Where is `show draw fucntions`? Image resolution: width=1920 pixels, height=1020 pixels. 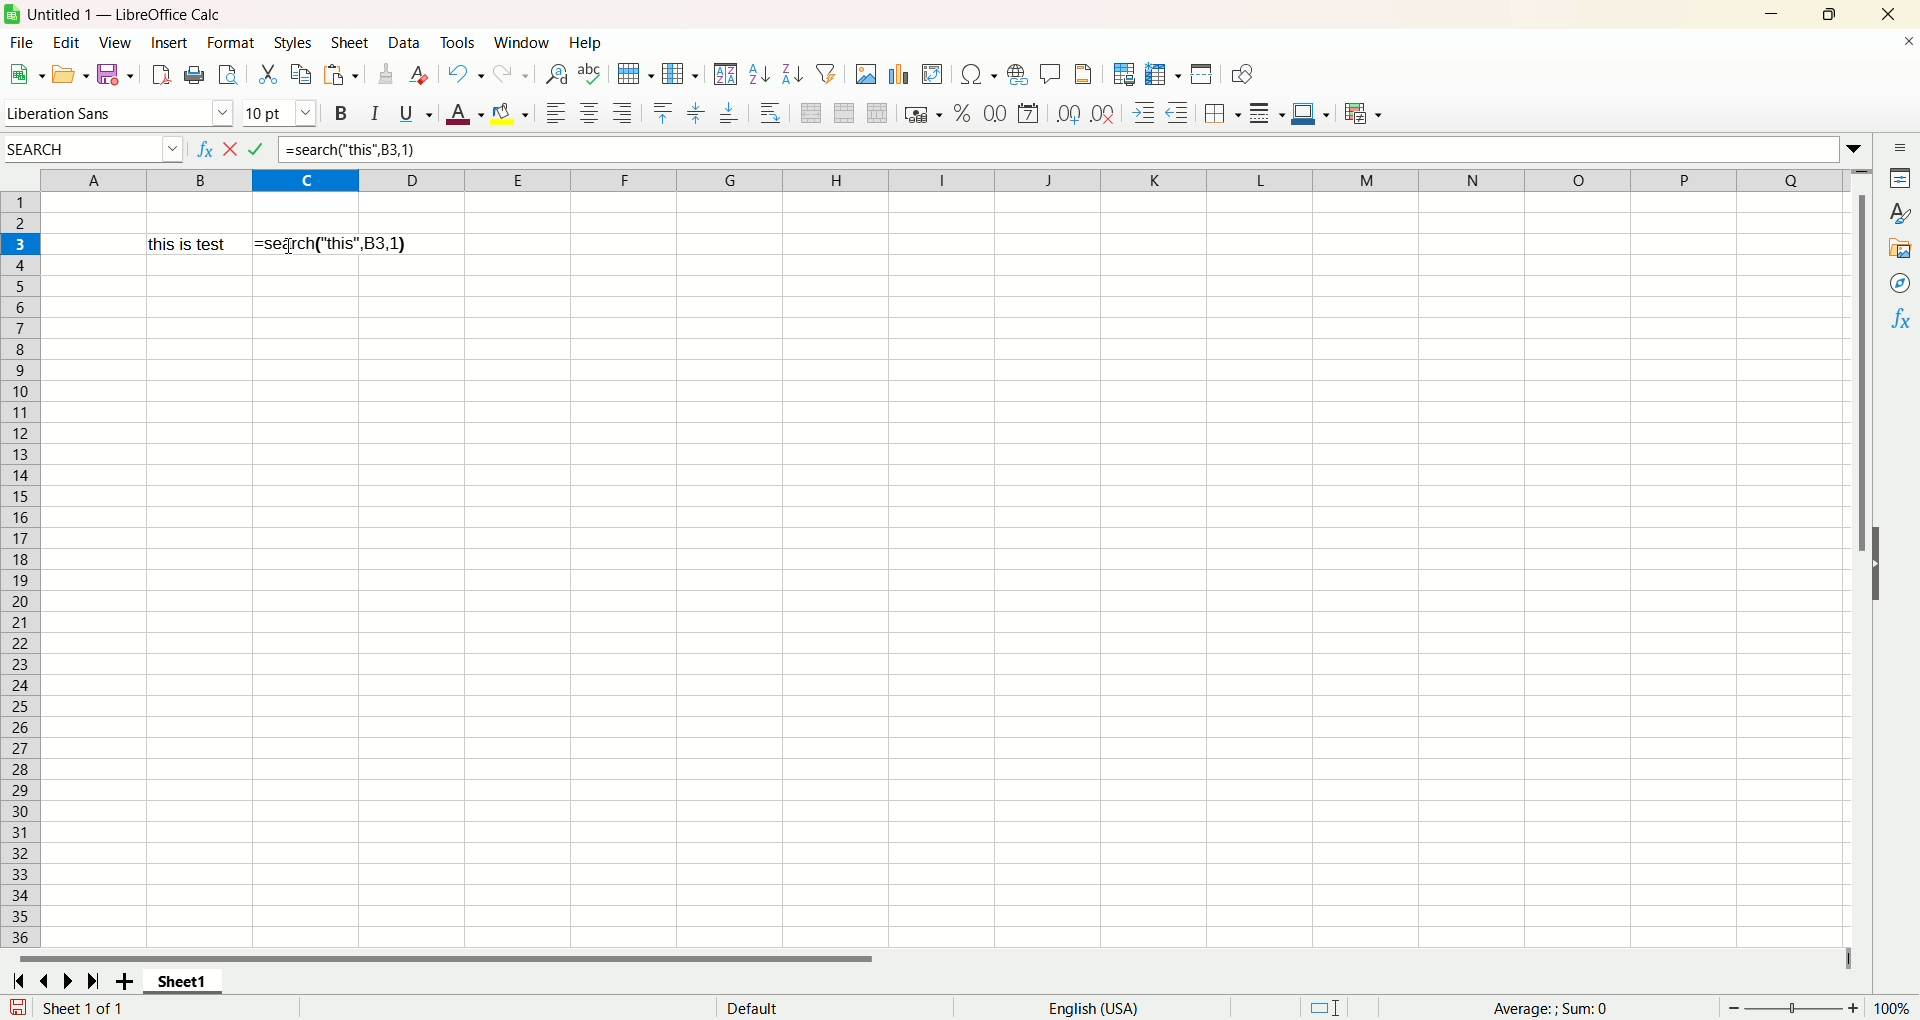
show draw fucntions is located at coordinates (1242, 74).